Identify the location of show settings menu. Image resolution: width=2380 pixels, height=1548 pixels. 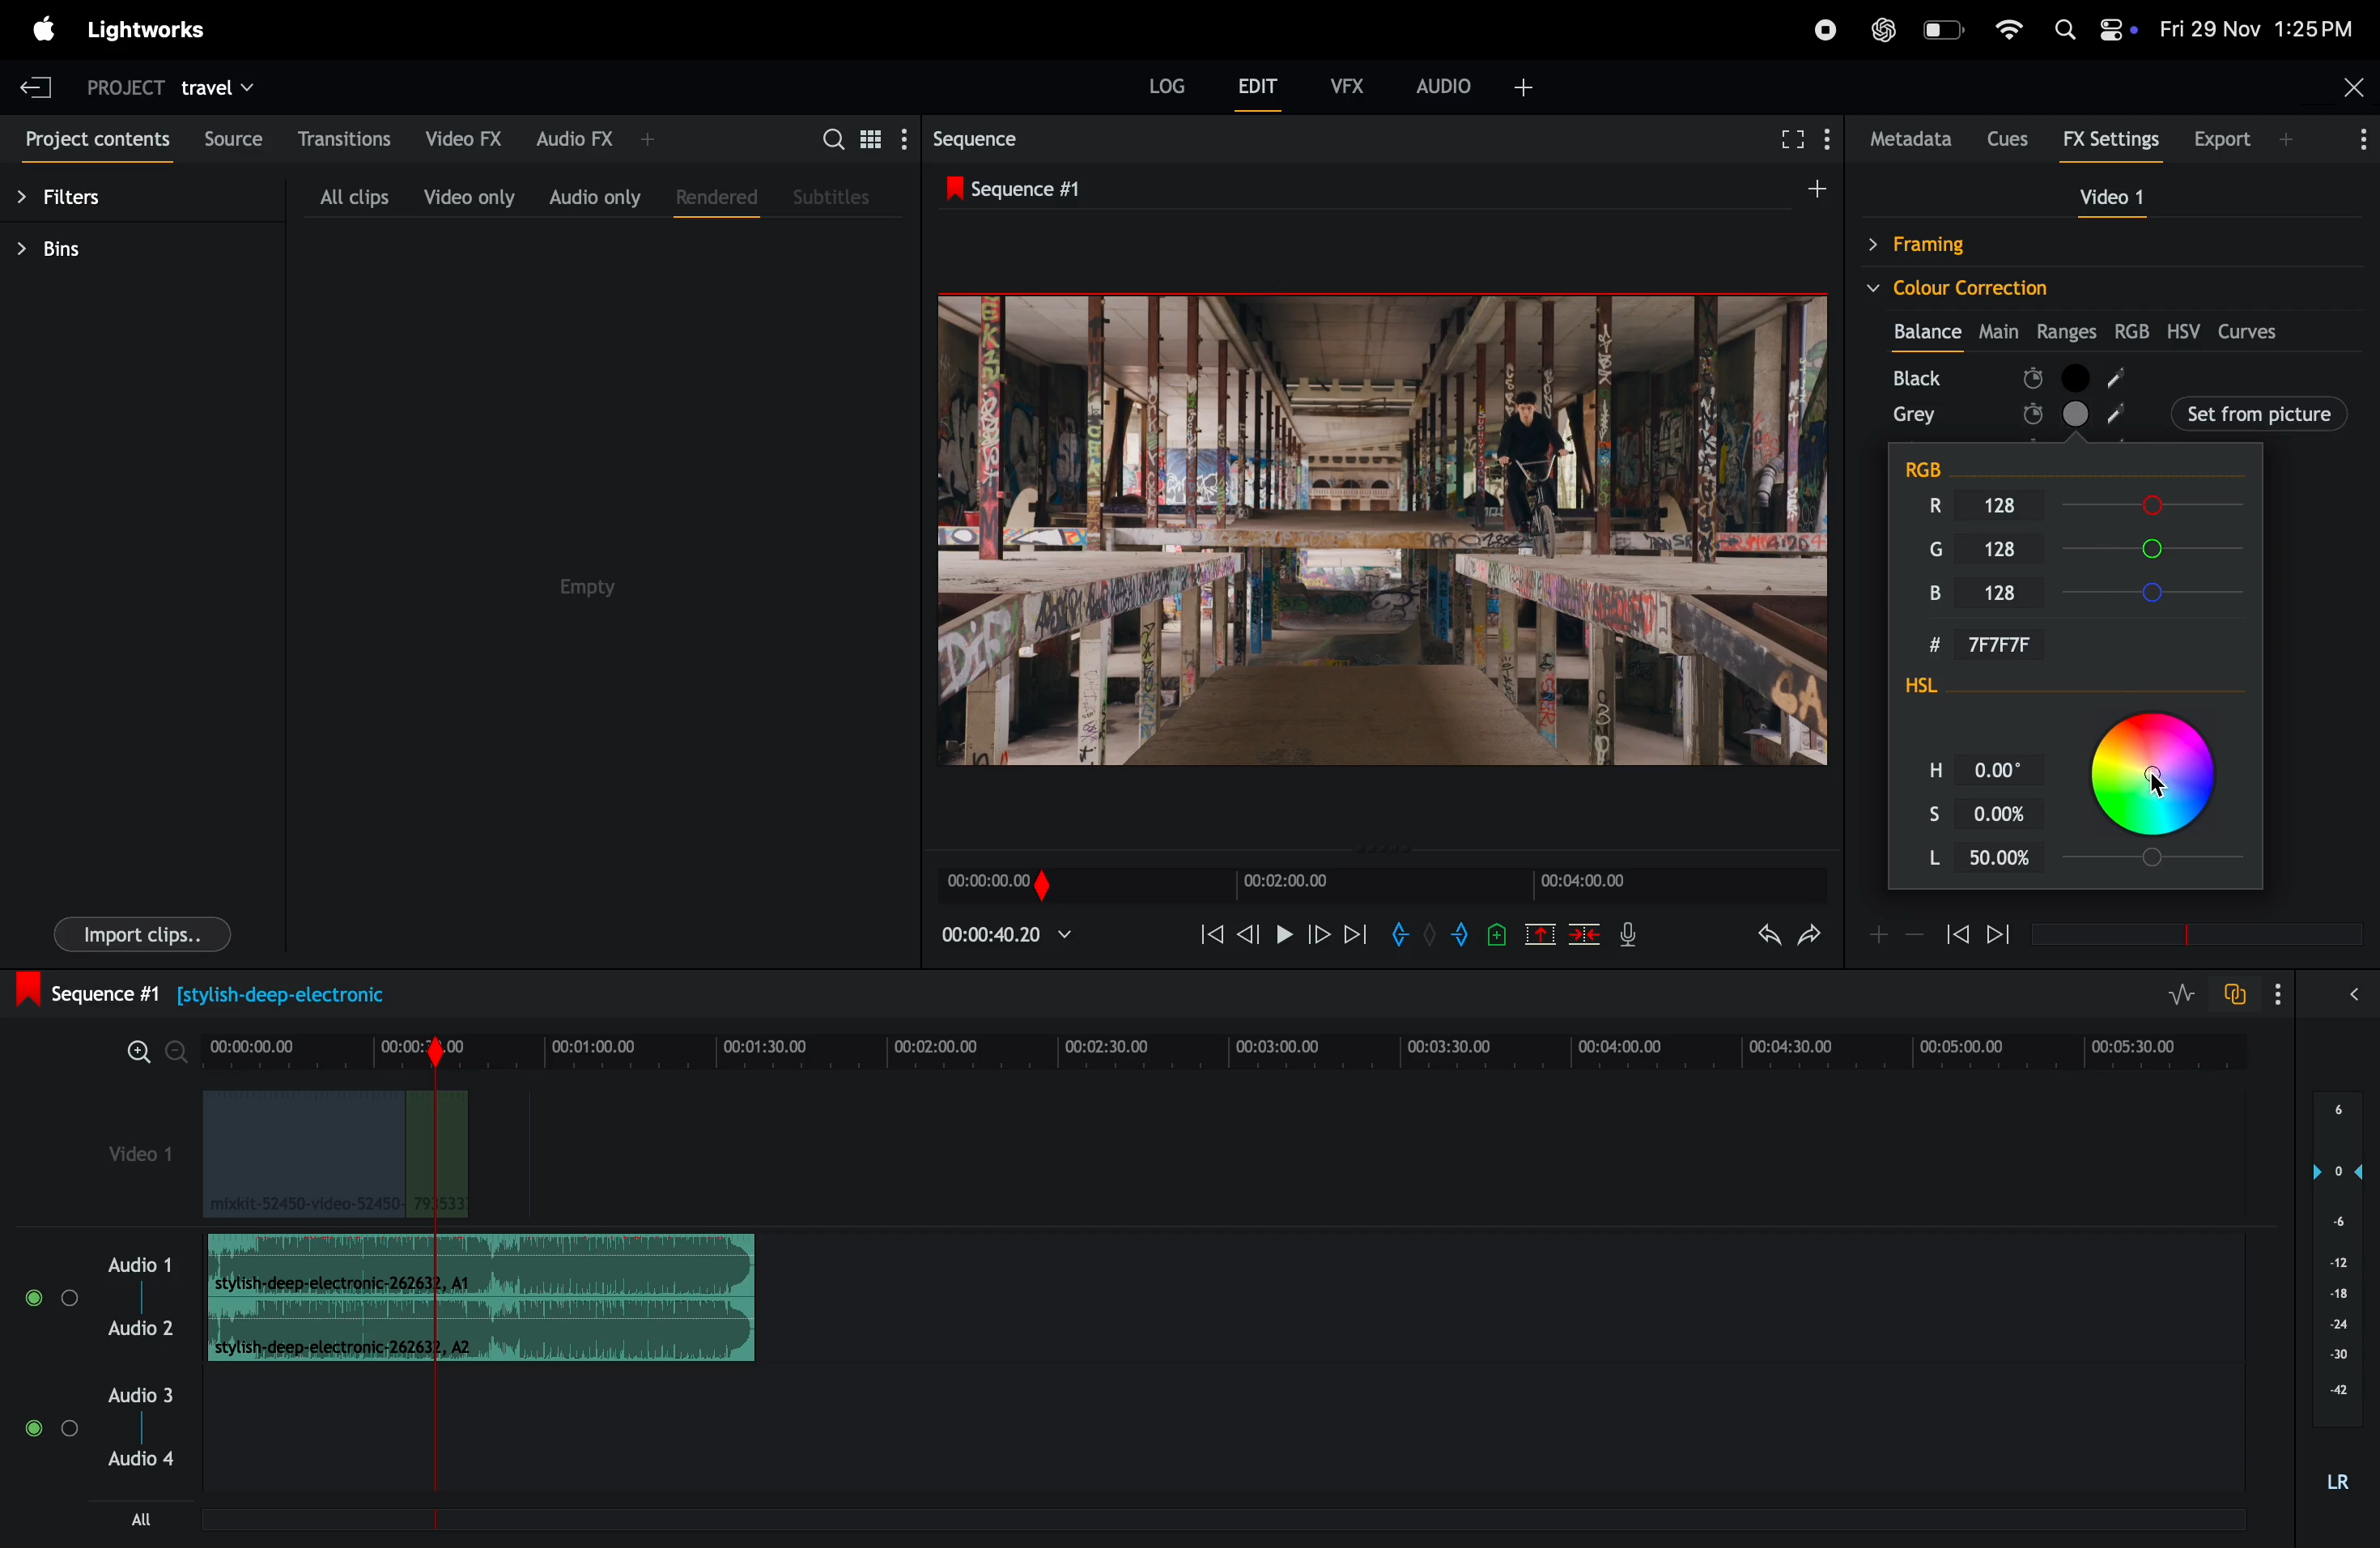
(911, 137).